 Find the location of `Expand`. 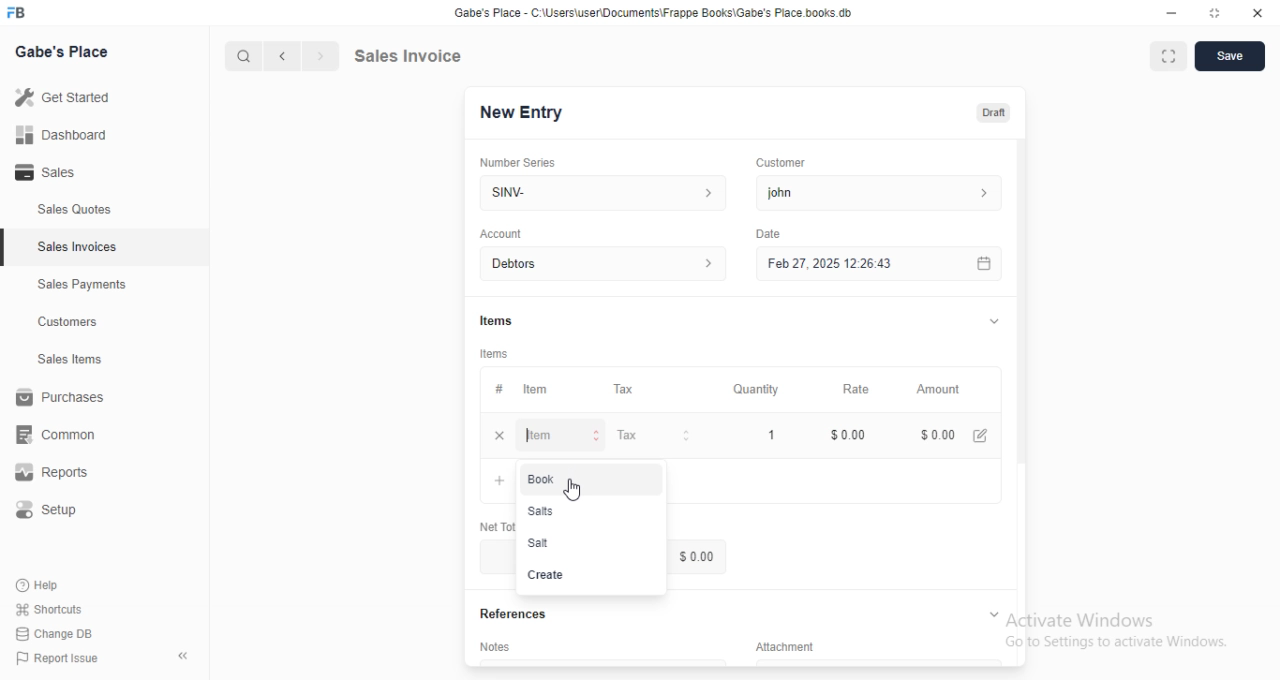

Expand is located at coordinates (1168, 56).